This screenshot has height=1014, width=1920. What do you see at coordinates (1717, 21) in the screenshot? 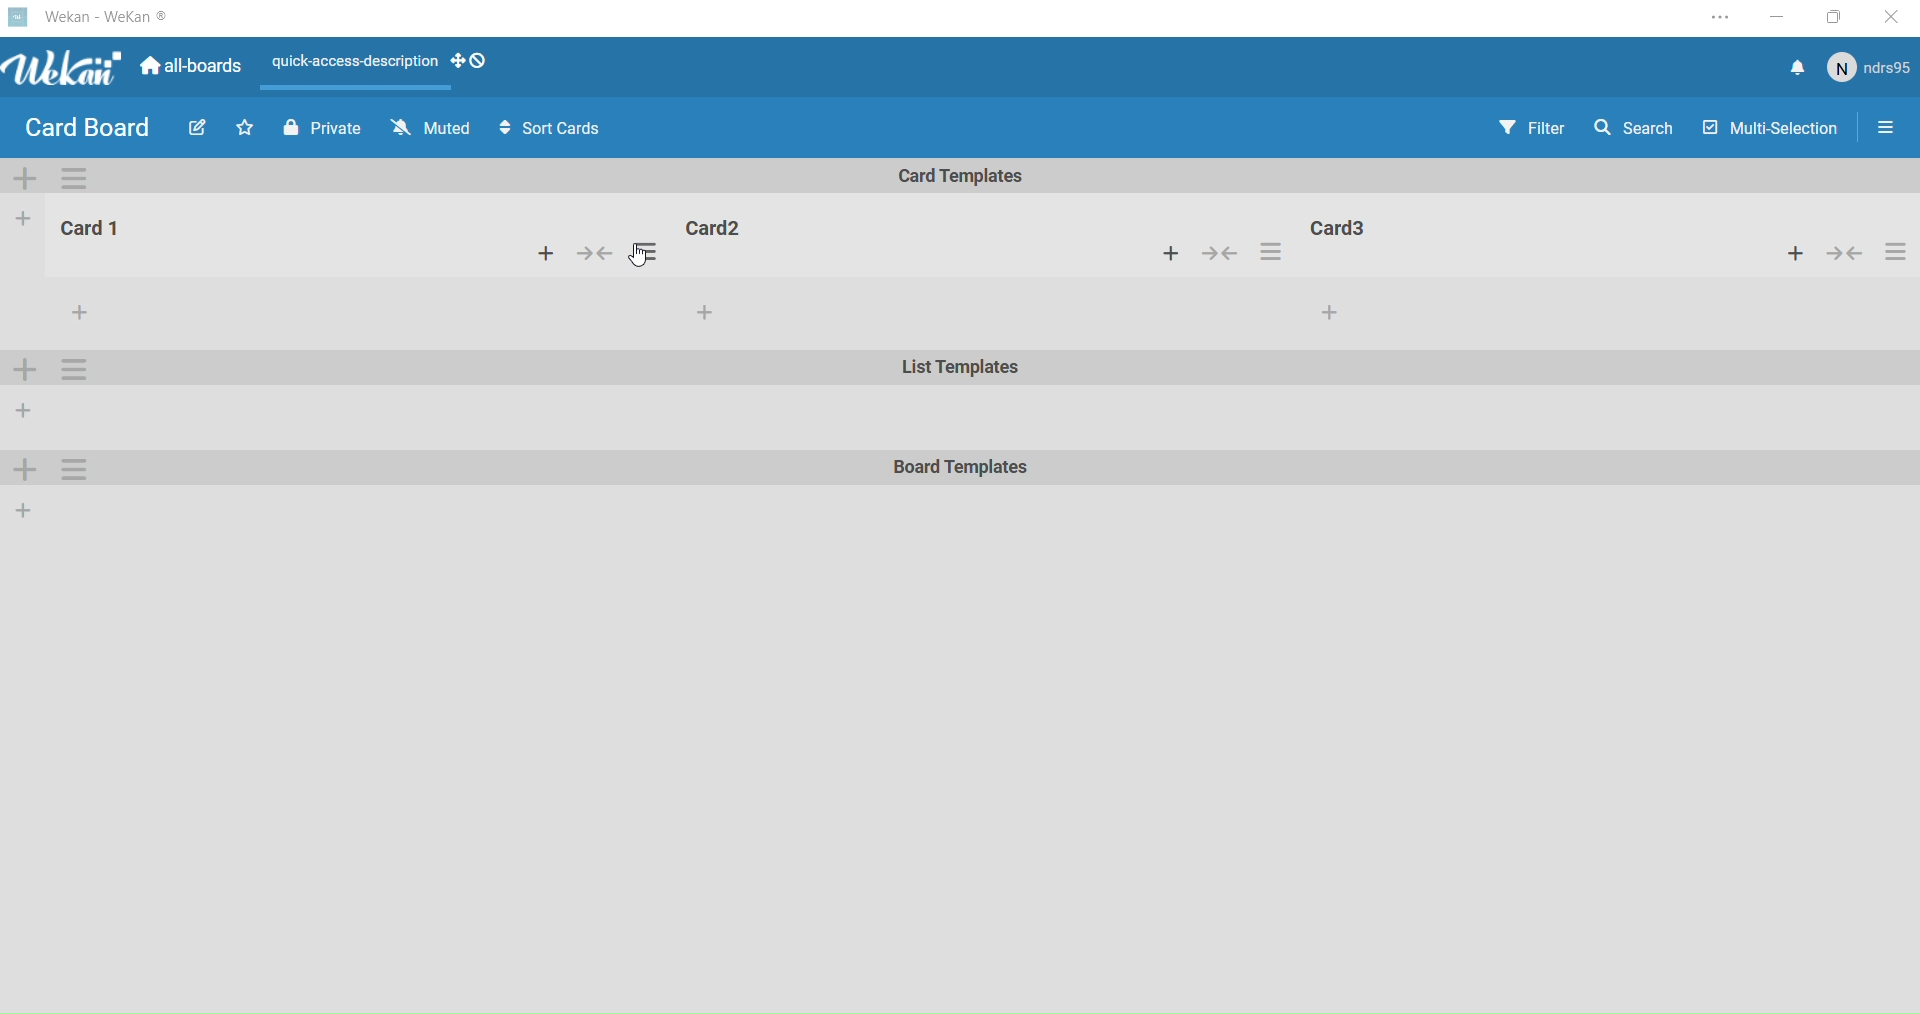
I see `Settings and more` at bounding box center [1717, 21].